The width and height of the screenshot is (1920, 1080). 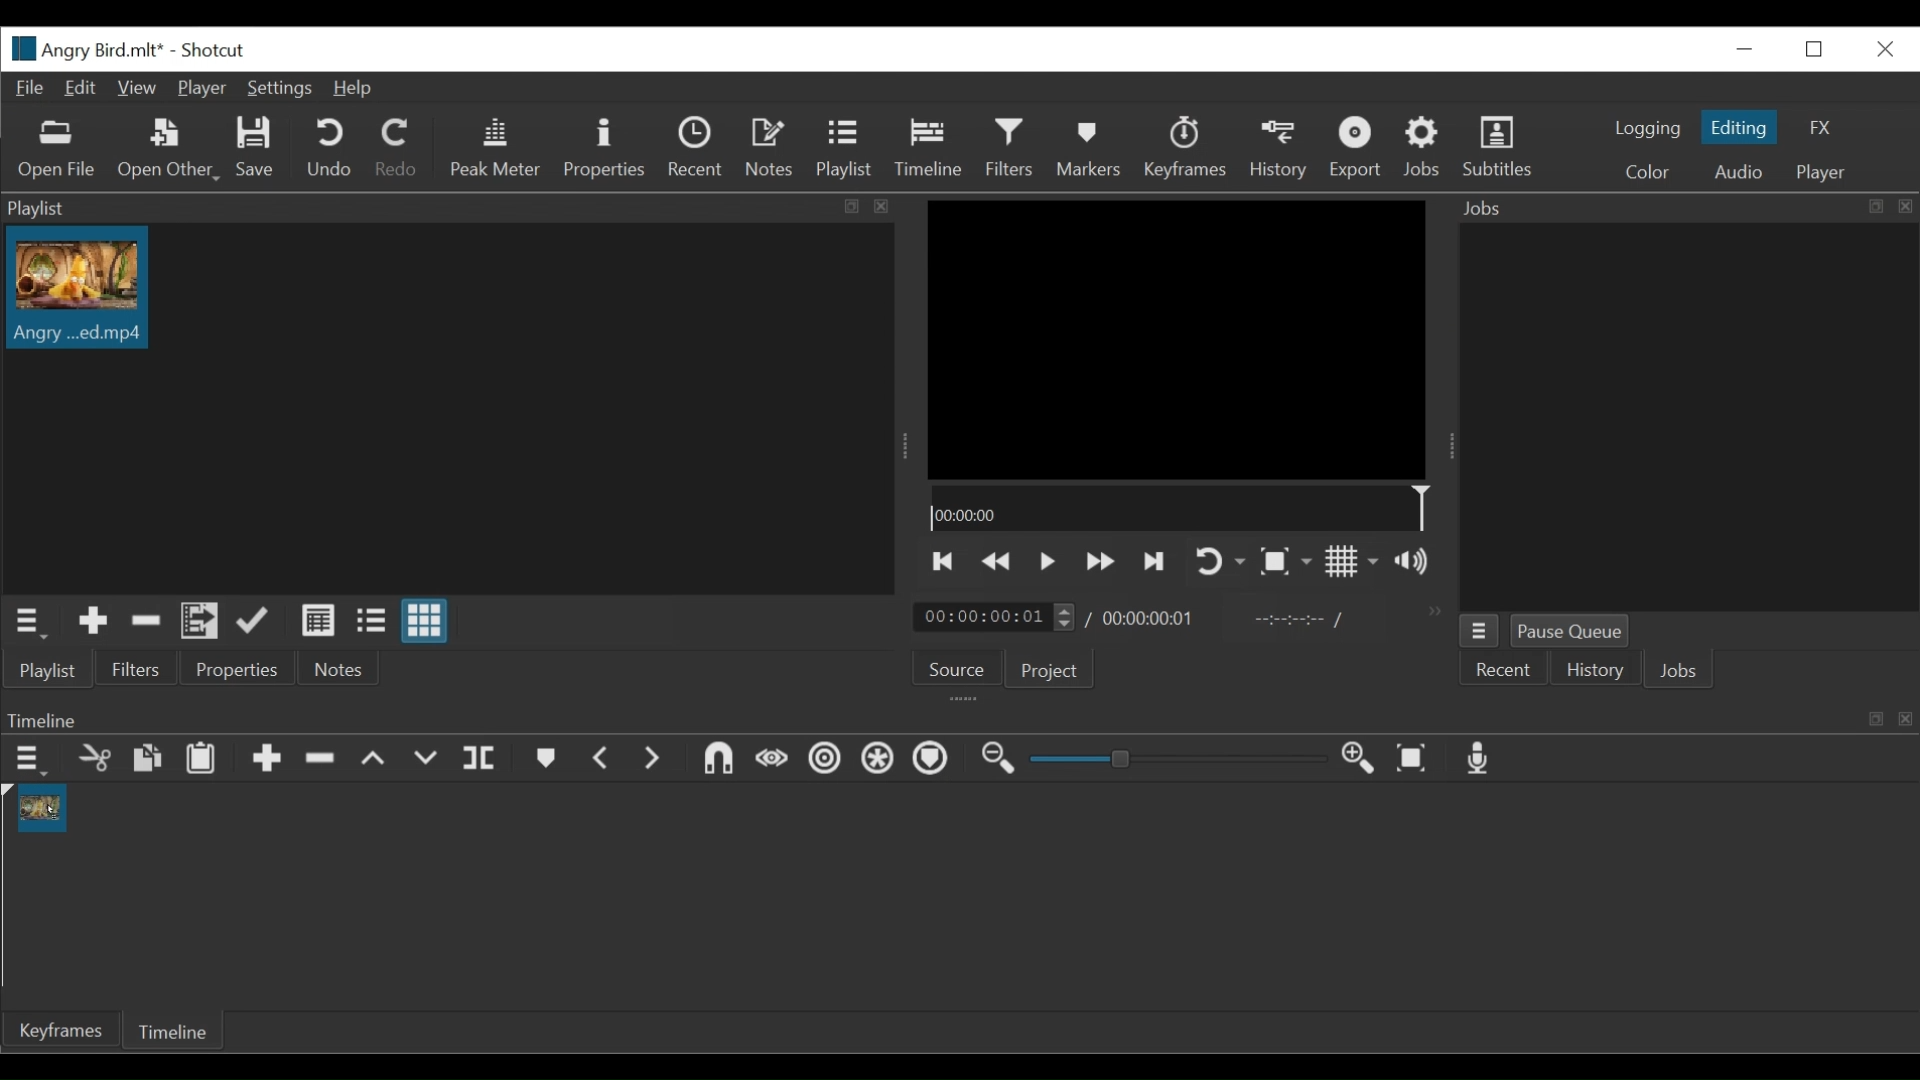 I want to click on View as file, so click(x=371, y=621).